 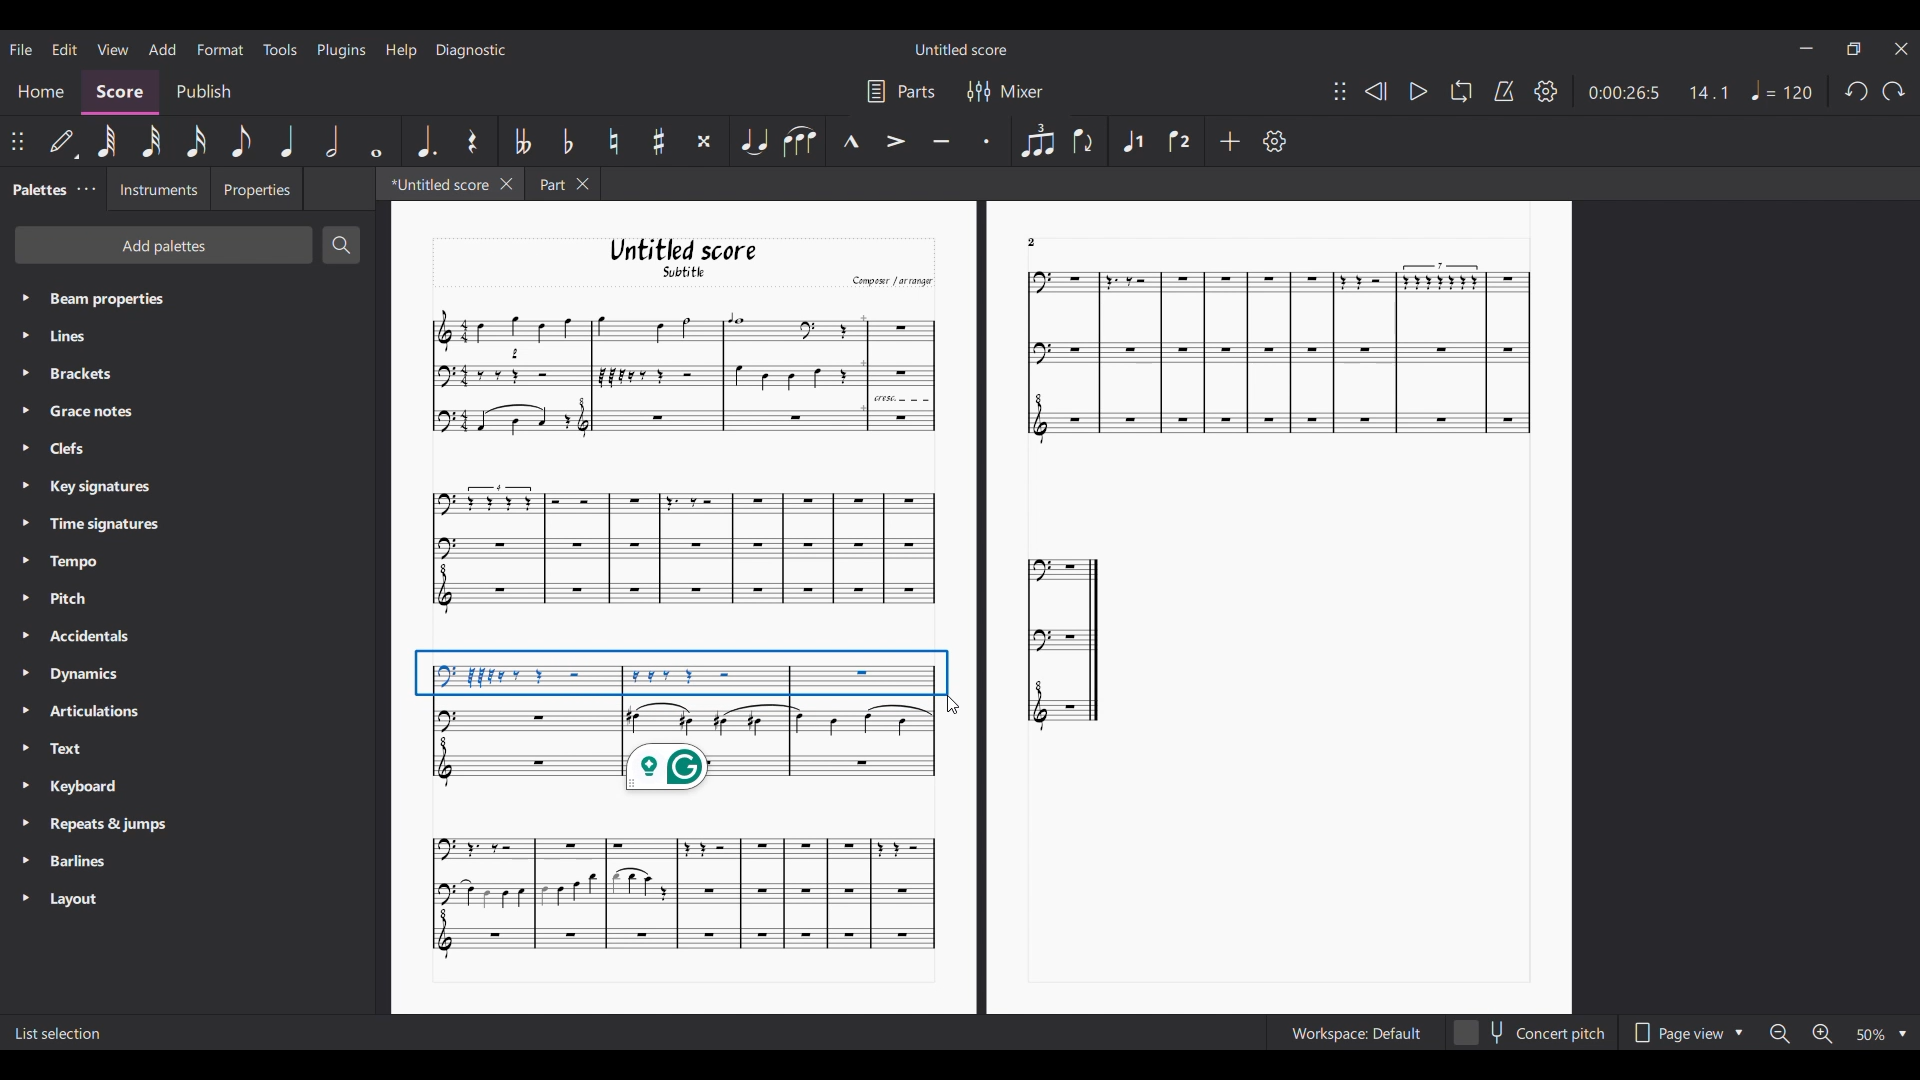 I want to click on Edit menu, so click(x=65, y=49).